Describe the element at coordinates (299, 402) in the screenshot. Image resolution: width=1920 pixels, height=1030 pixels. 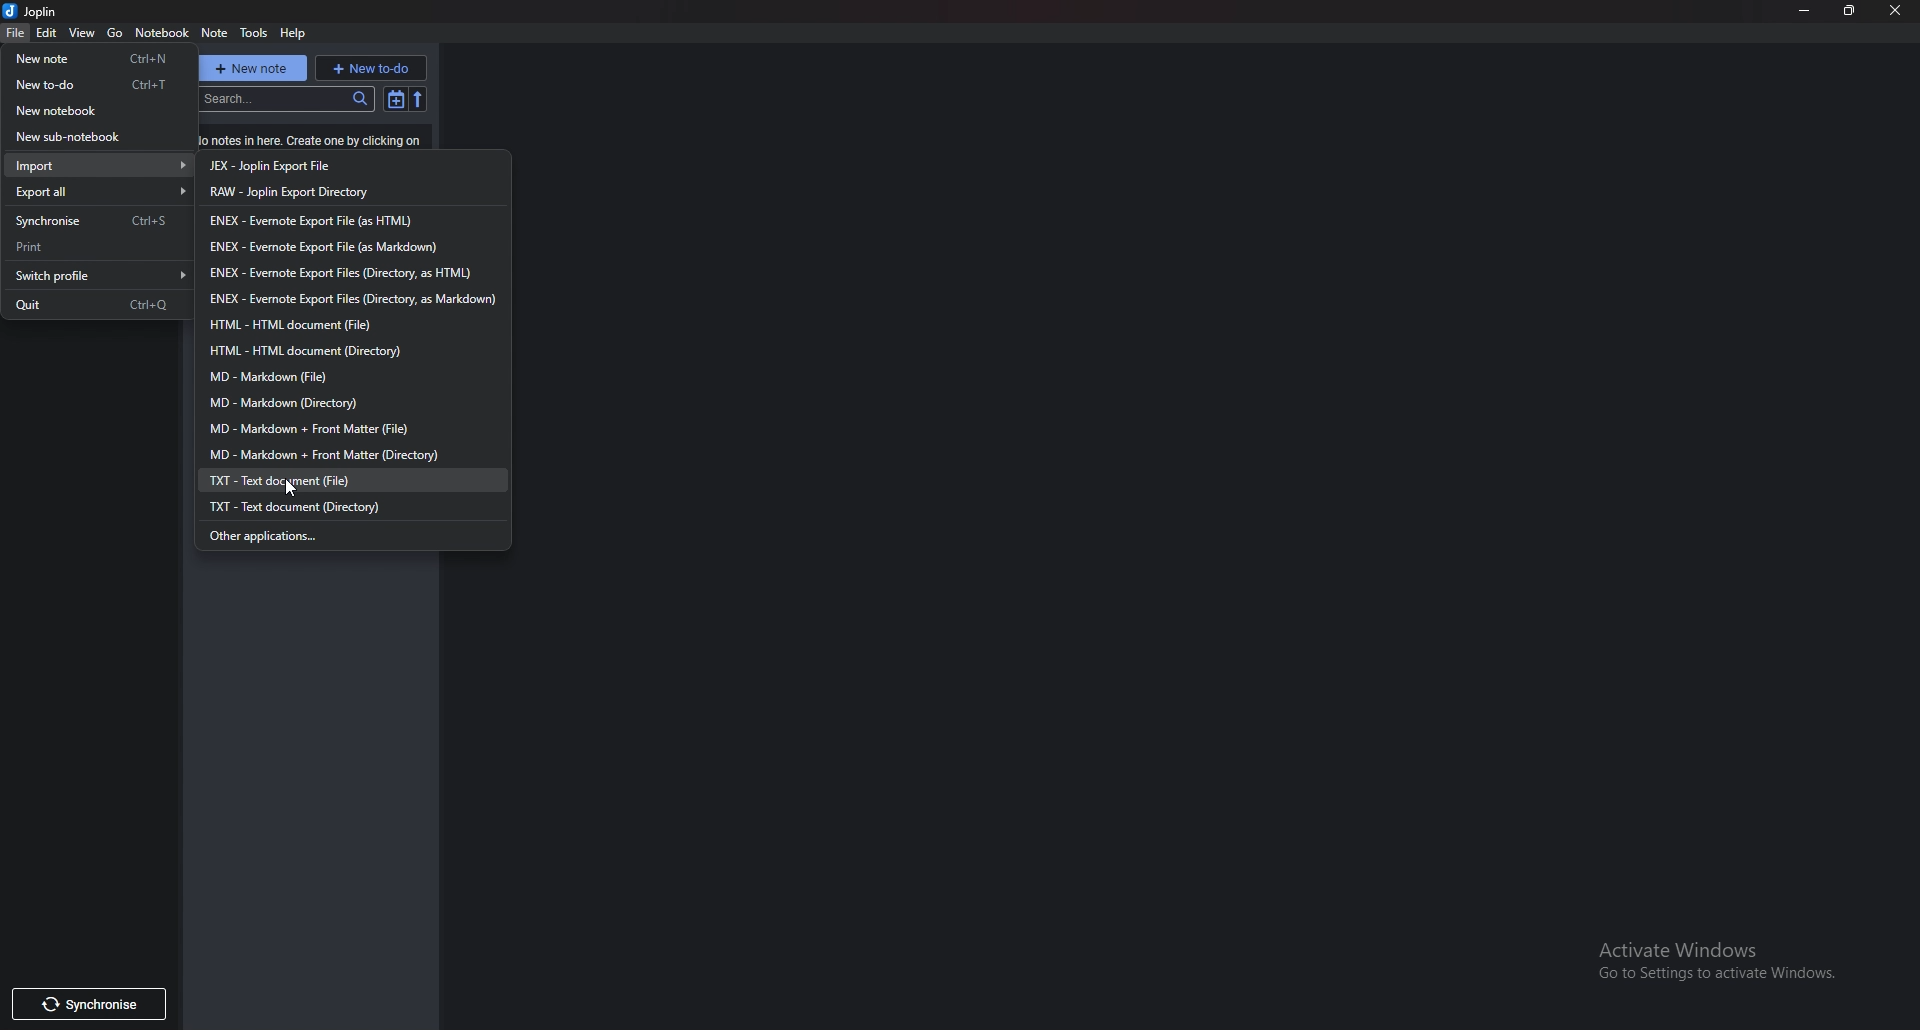
I see `markdown directory` at that location.